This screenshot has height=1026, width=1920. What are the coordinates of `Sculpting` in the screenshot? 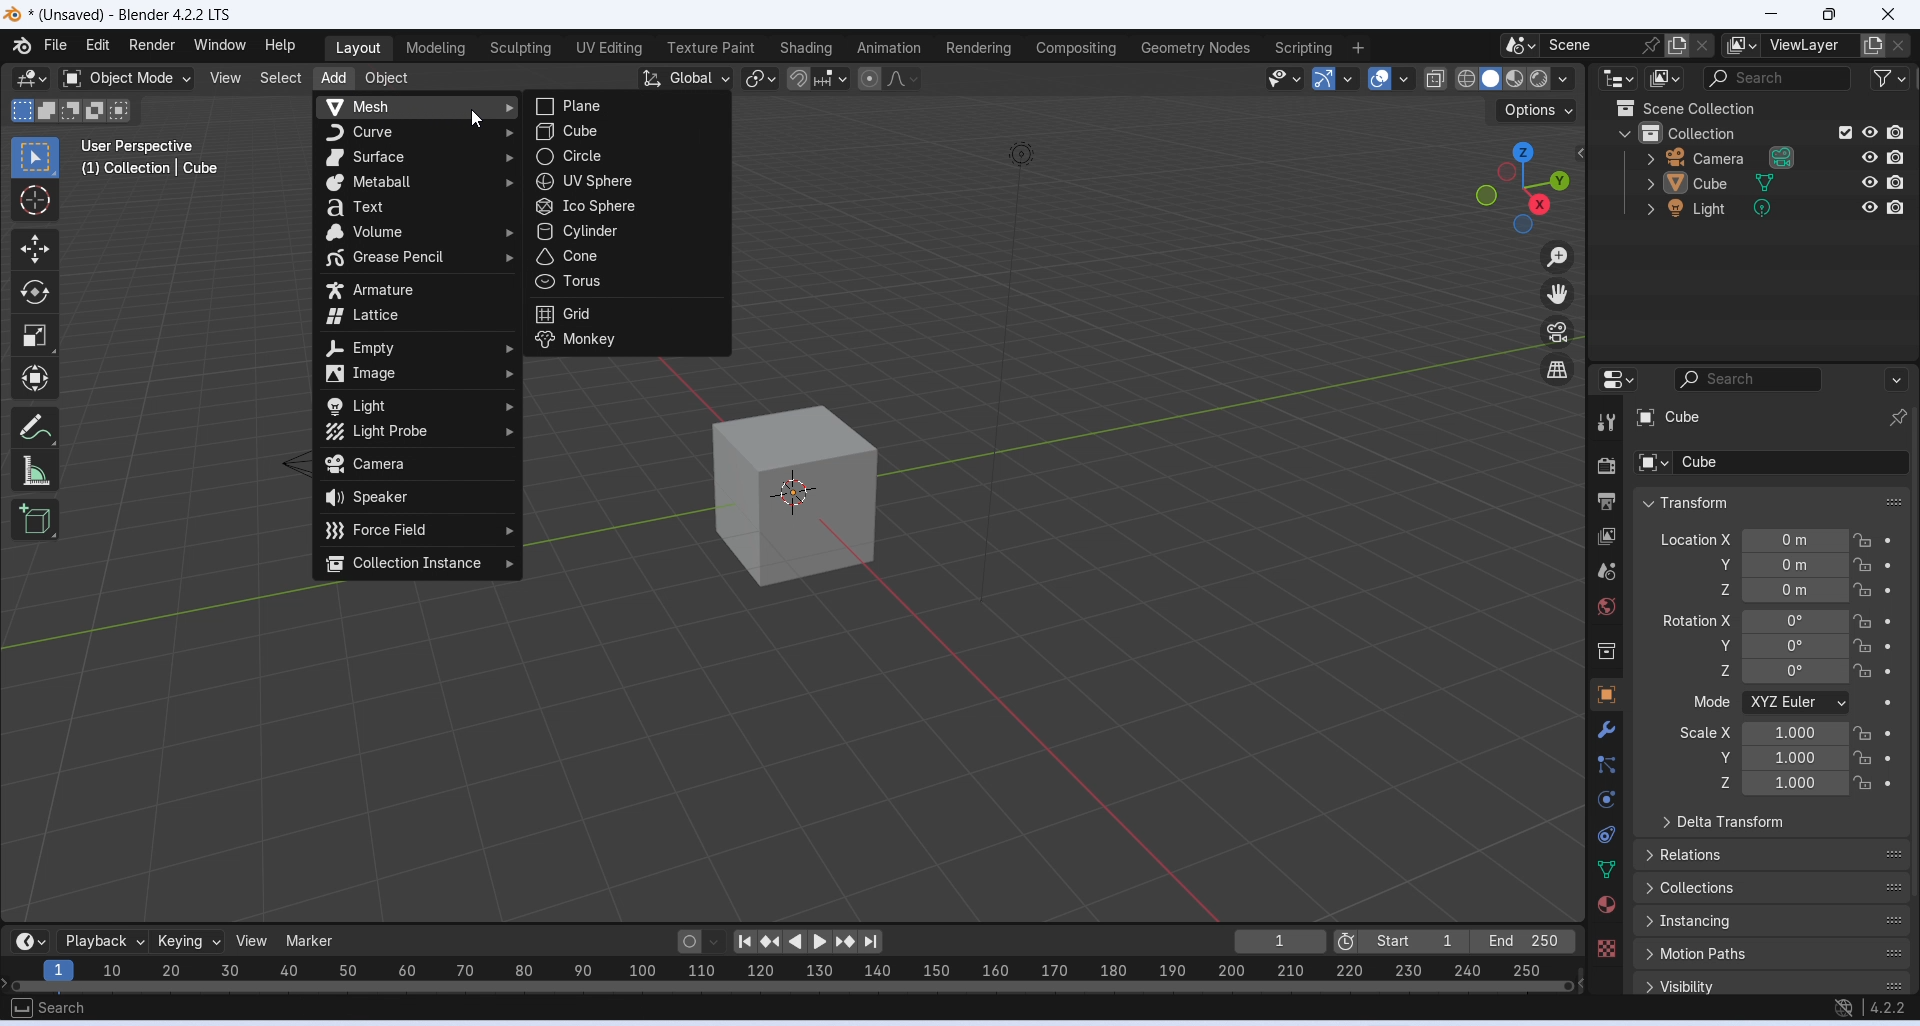 It's located at (520, 49).